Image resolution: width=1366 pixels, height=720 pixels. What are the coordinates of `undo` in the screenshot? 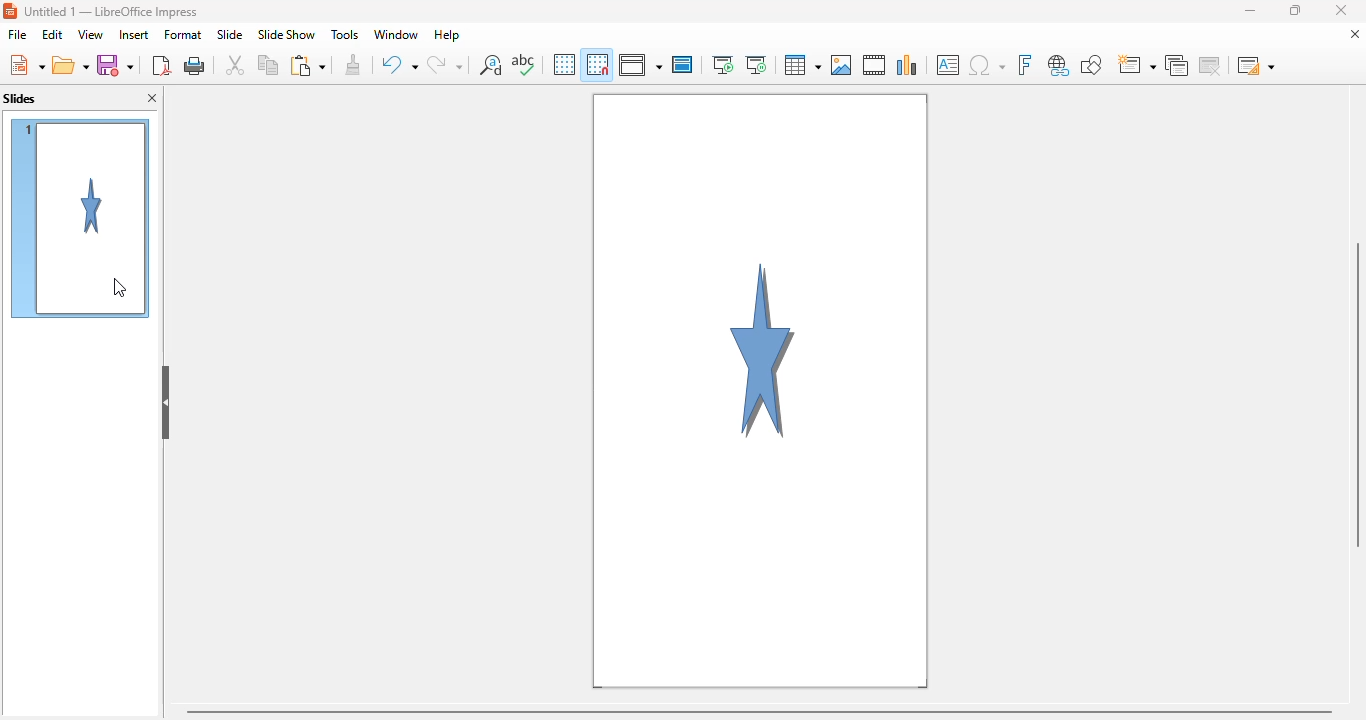 It's located at (398, 64).